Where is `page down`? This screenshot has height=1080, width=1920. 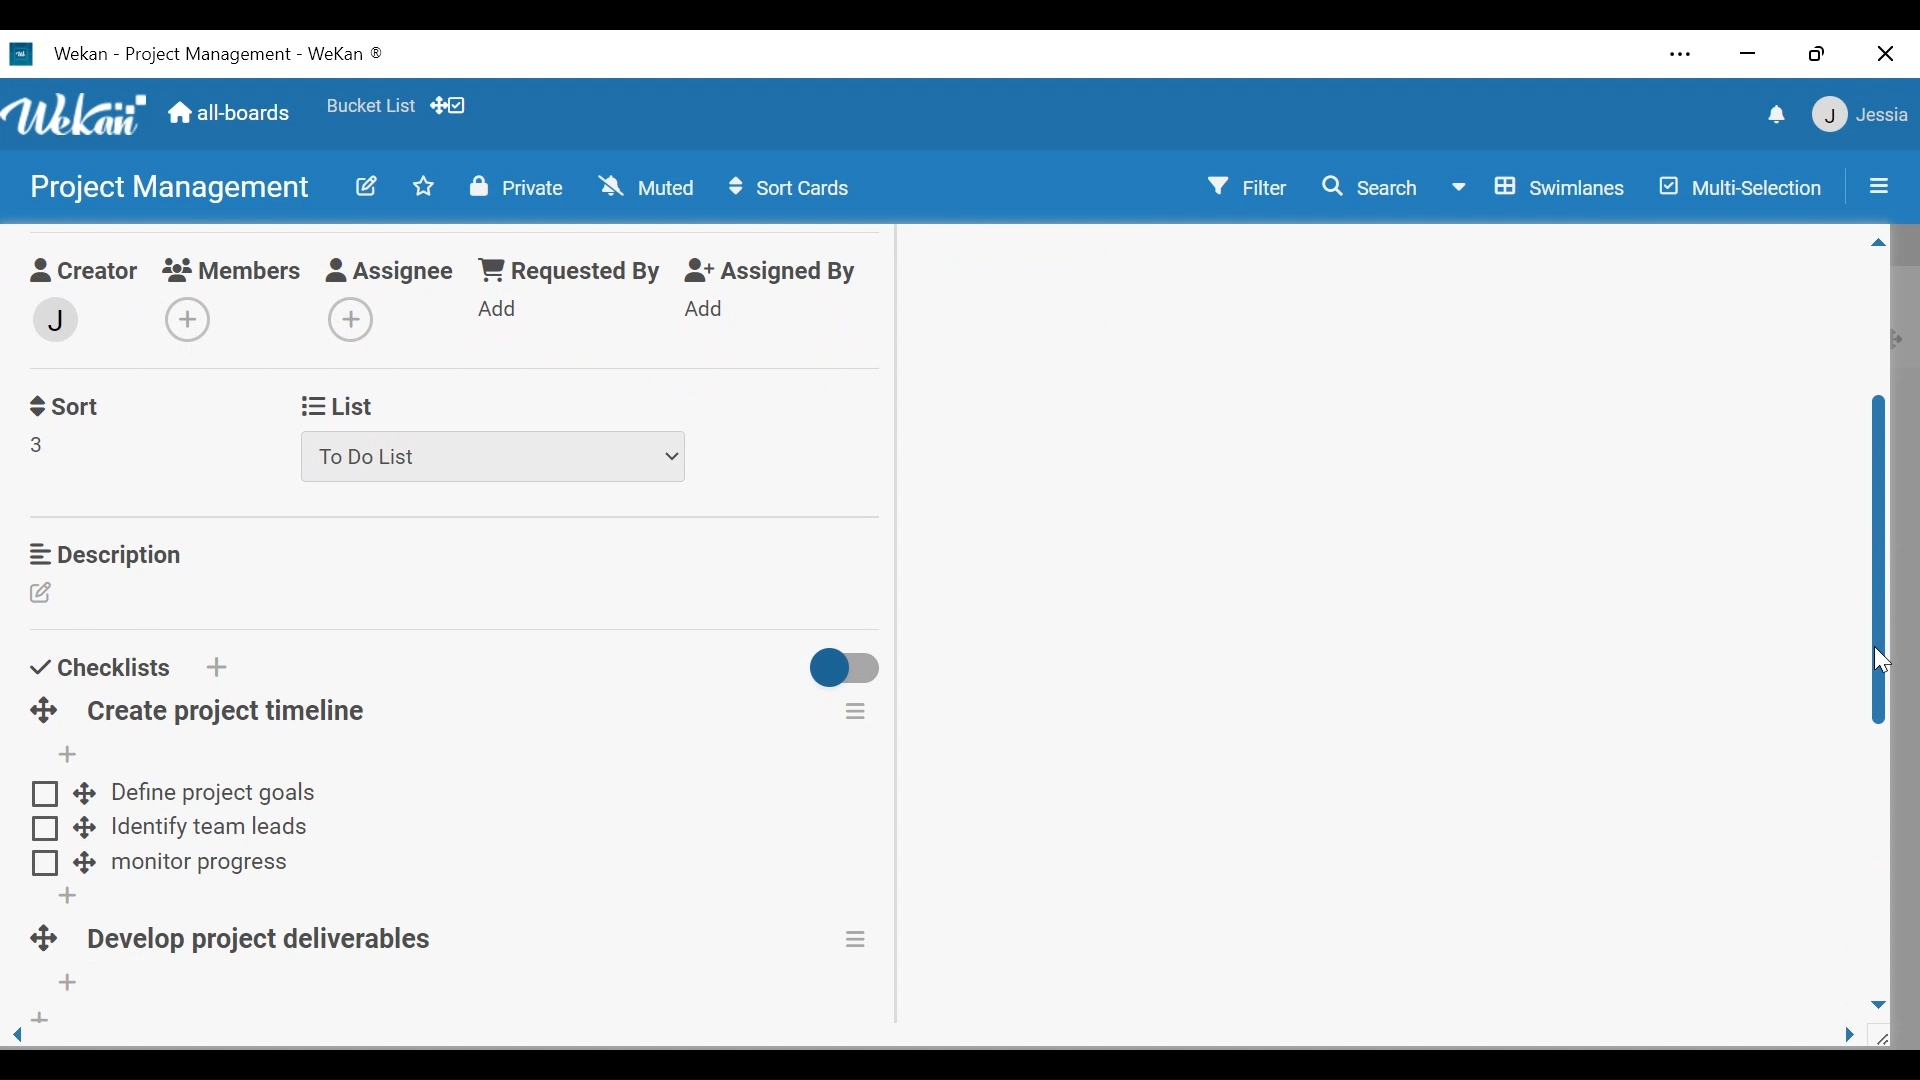
page down is located at coordinates (1880, 1000).